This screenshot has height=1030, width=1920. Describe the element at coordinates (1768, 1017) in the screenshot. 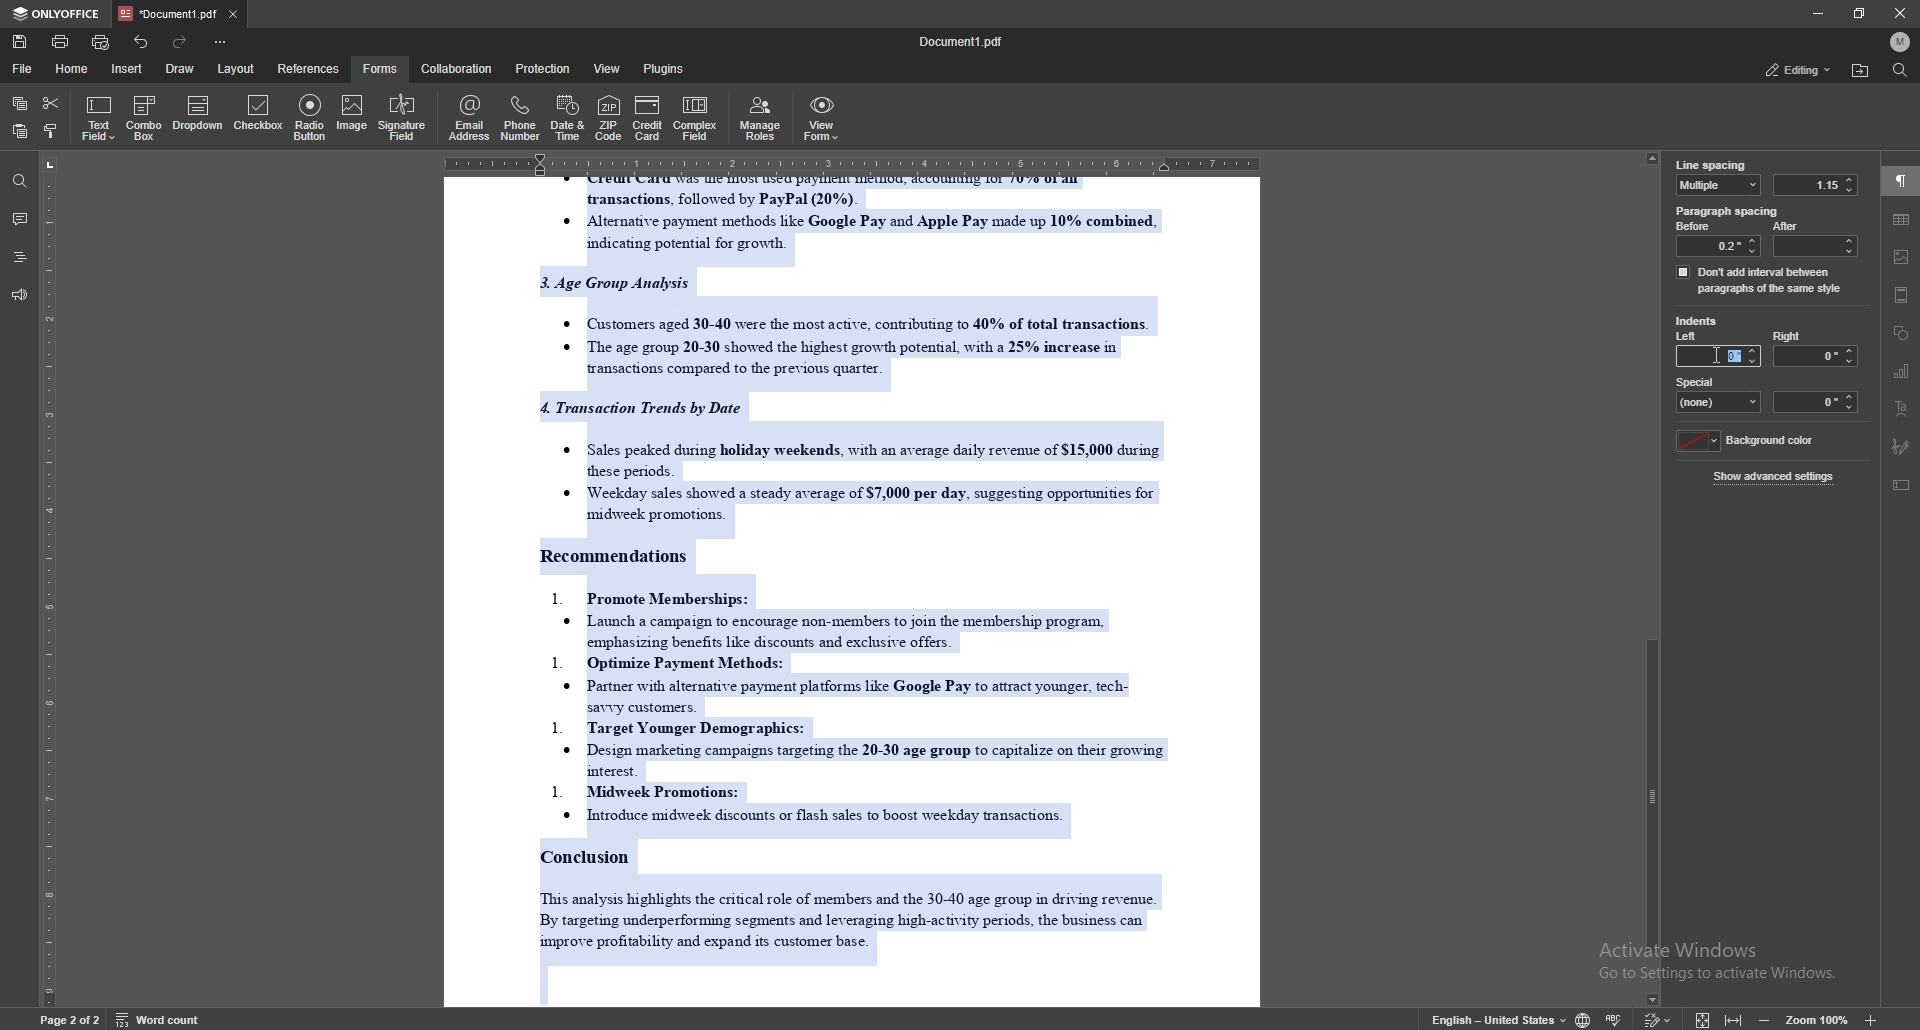

I see `zoom out` at that location.